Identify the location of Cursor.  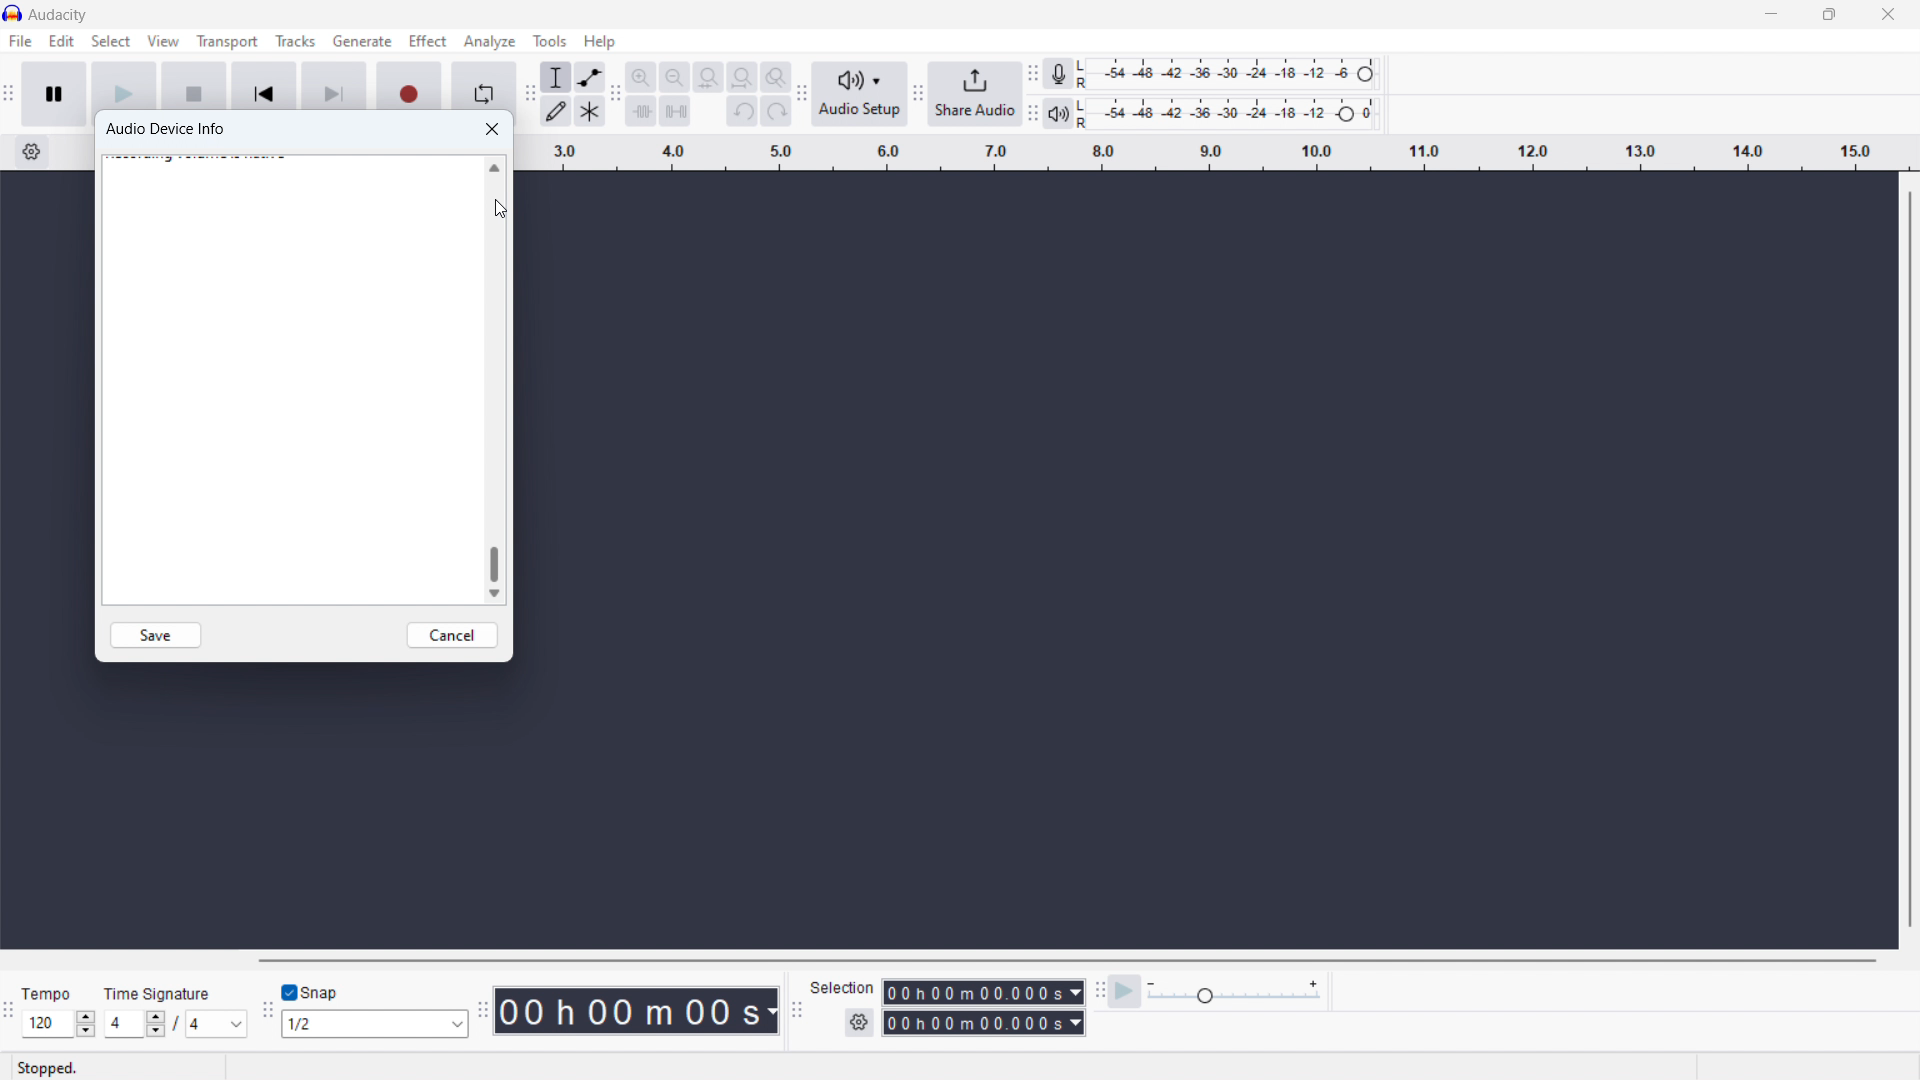
(504, 212).